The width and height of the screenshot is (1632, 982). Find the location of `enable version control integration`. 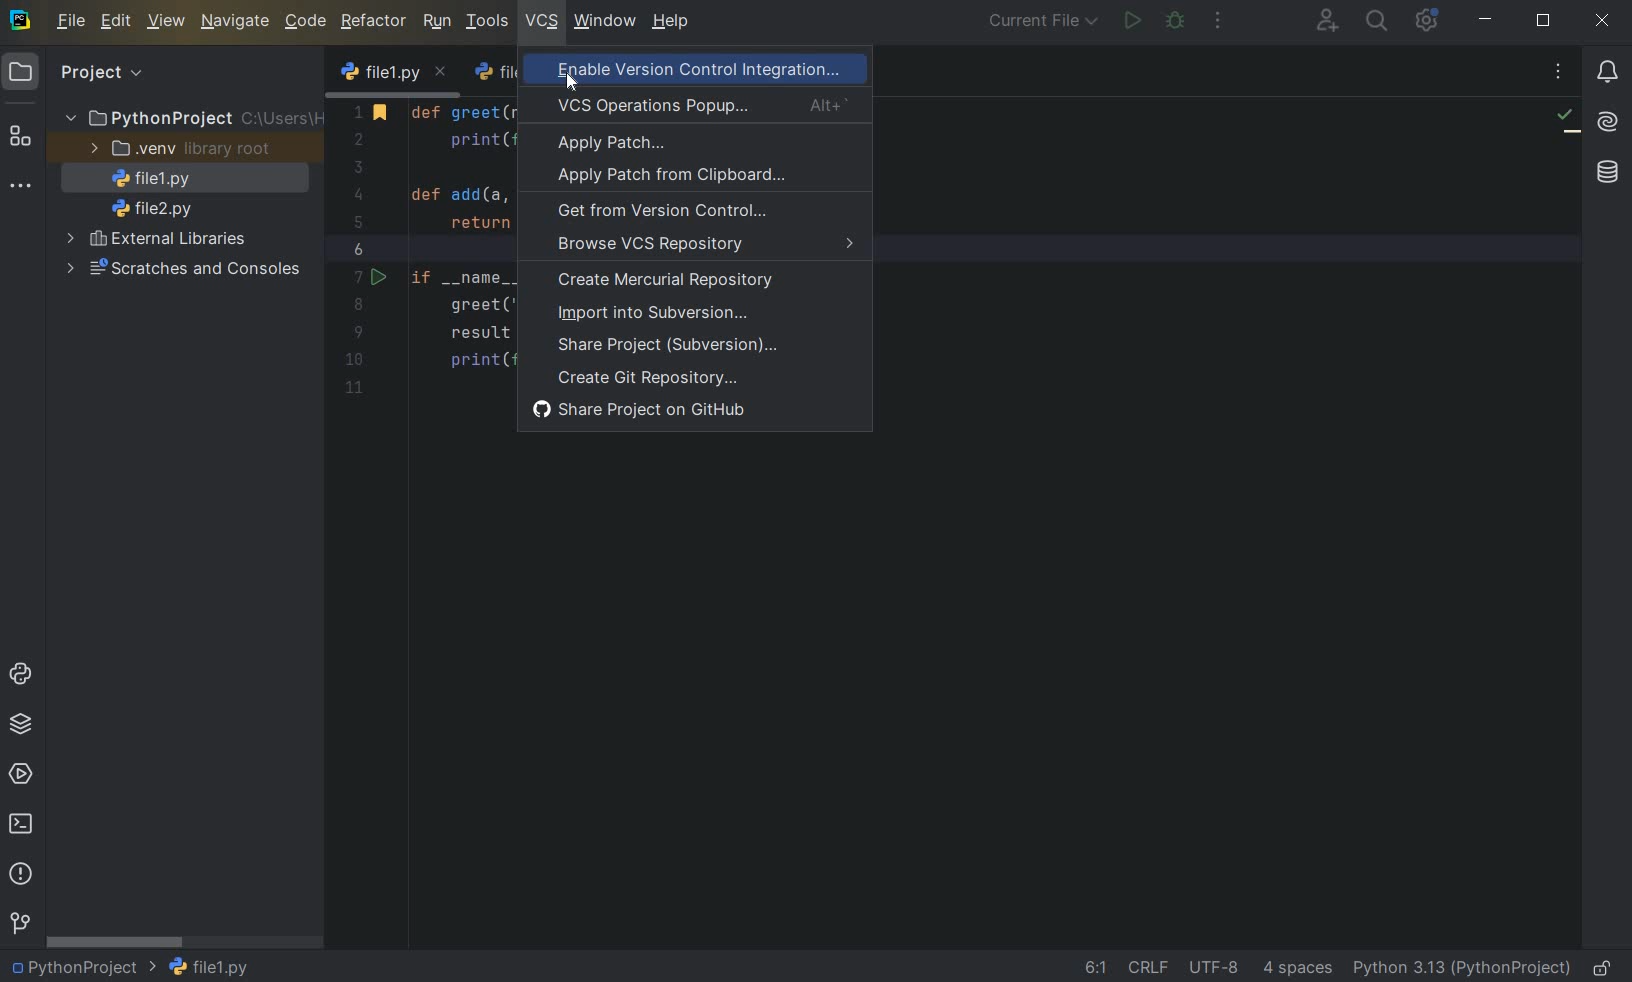

enable version control integration is located at coordinates (696, 69).